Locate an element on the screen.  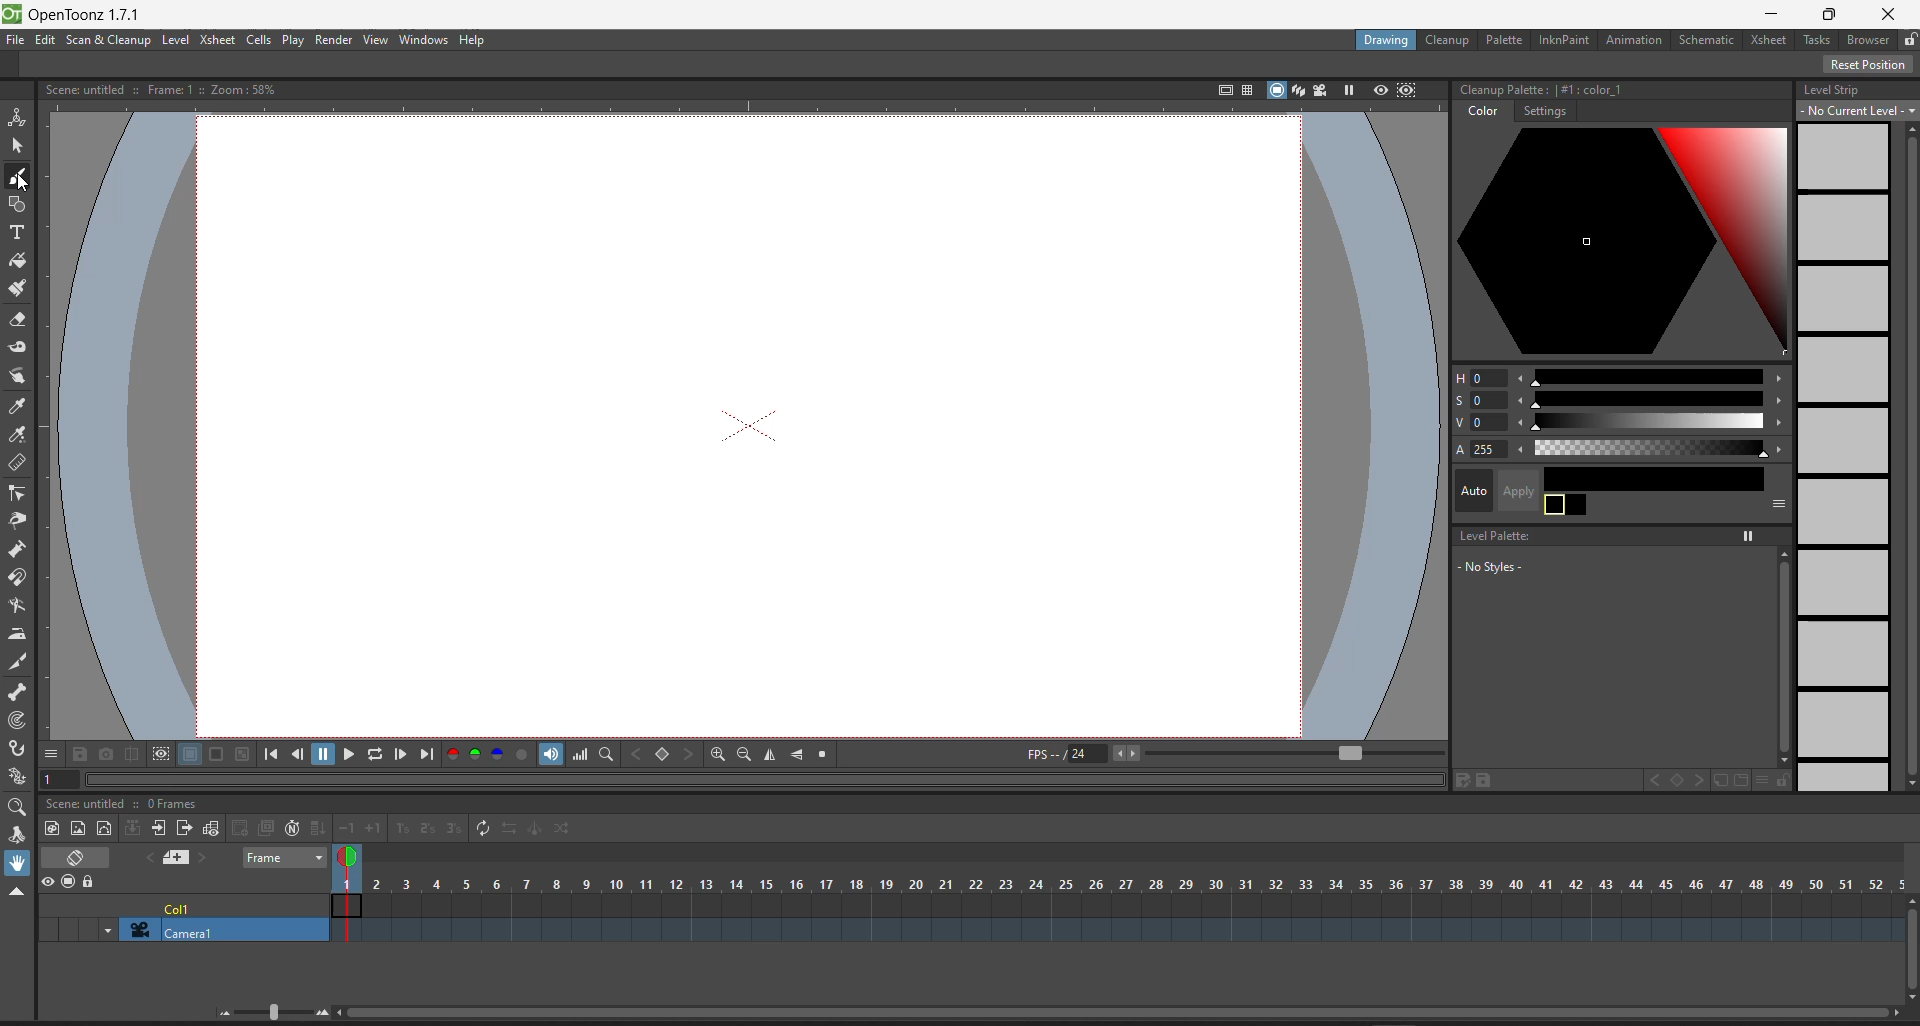
save images is located at coordinates (79, 756).